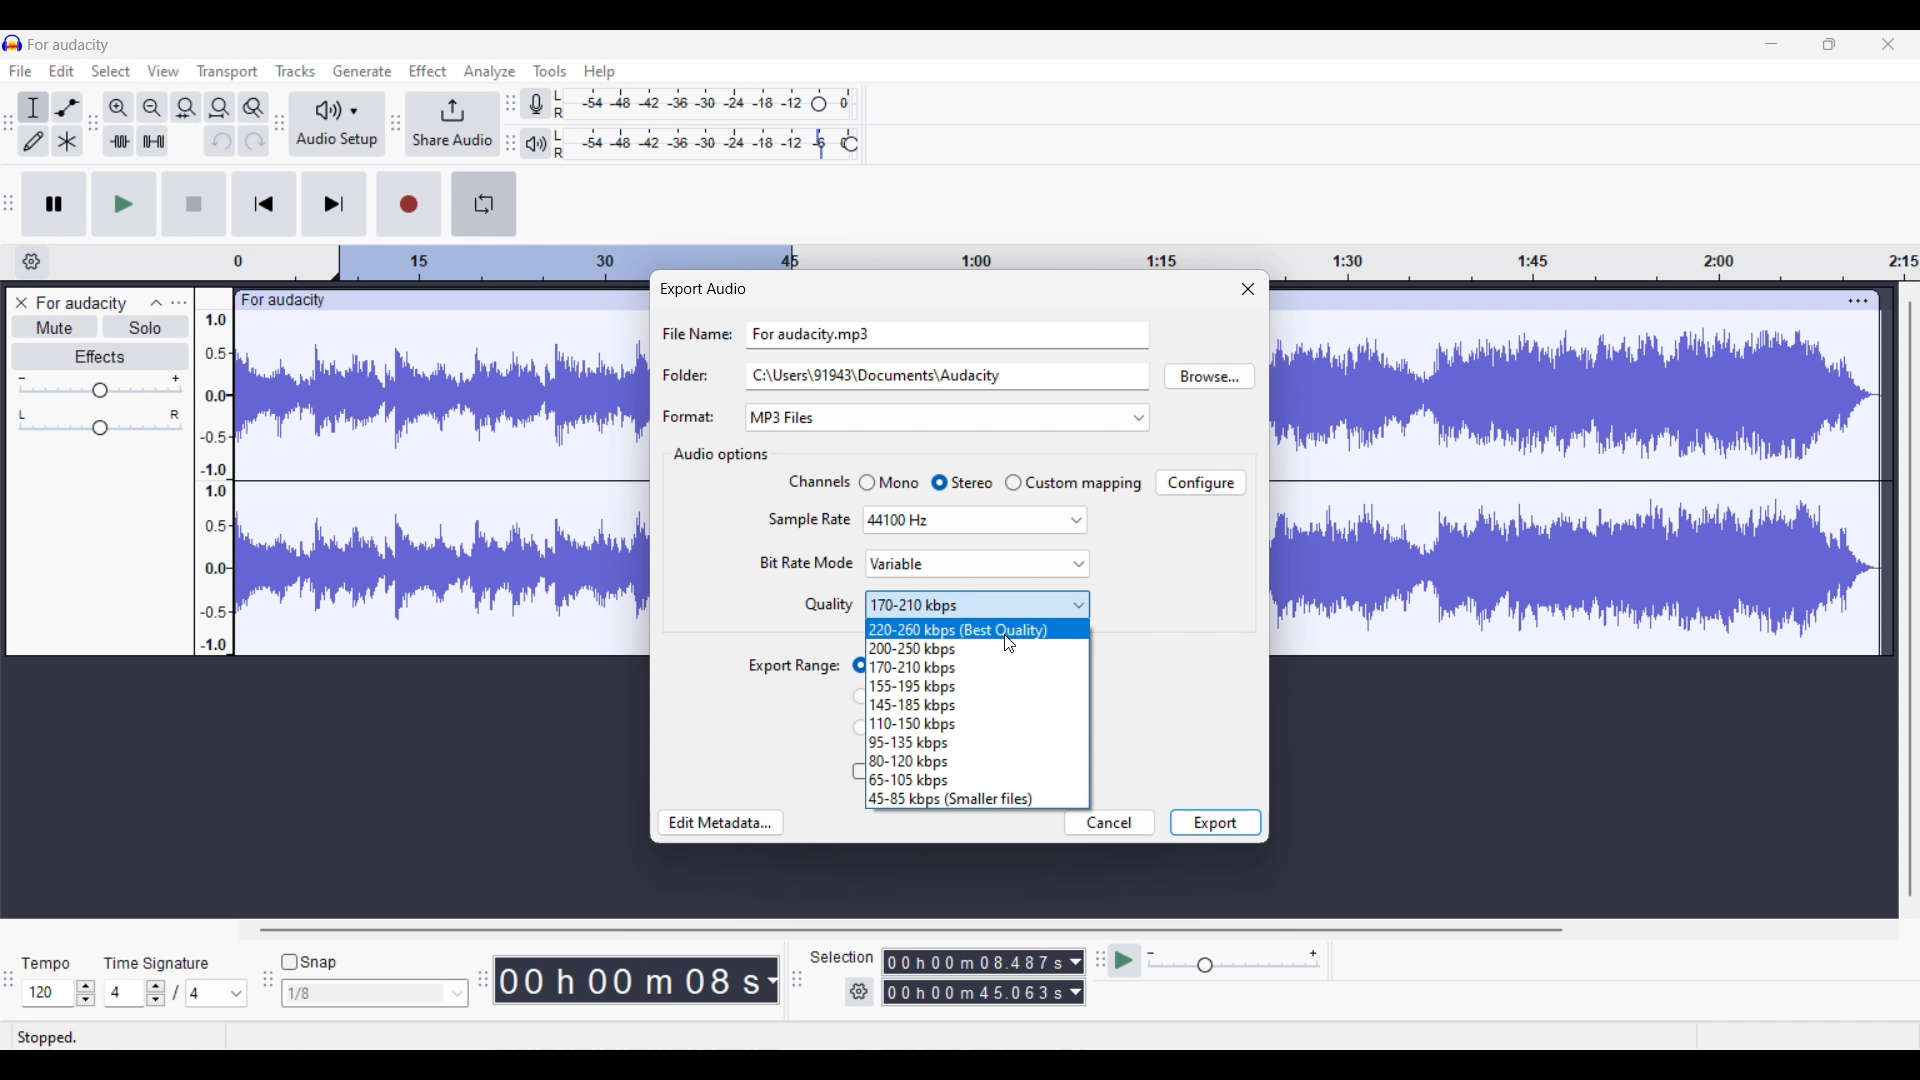  Describe the element at coordinates (695, 375) in the screenshot. I see `Indicates text box for respective setting options` at that location.